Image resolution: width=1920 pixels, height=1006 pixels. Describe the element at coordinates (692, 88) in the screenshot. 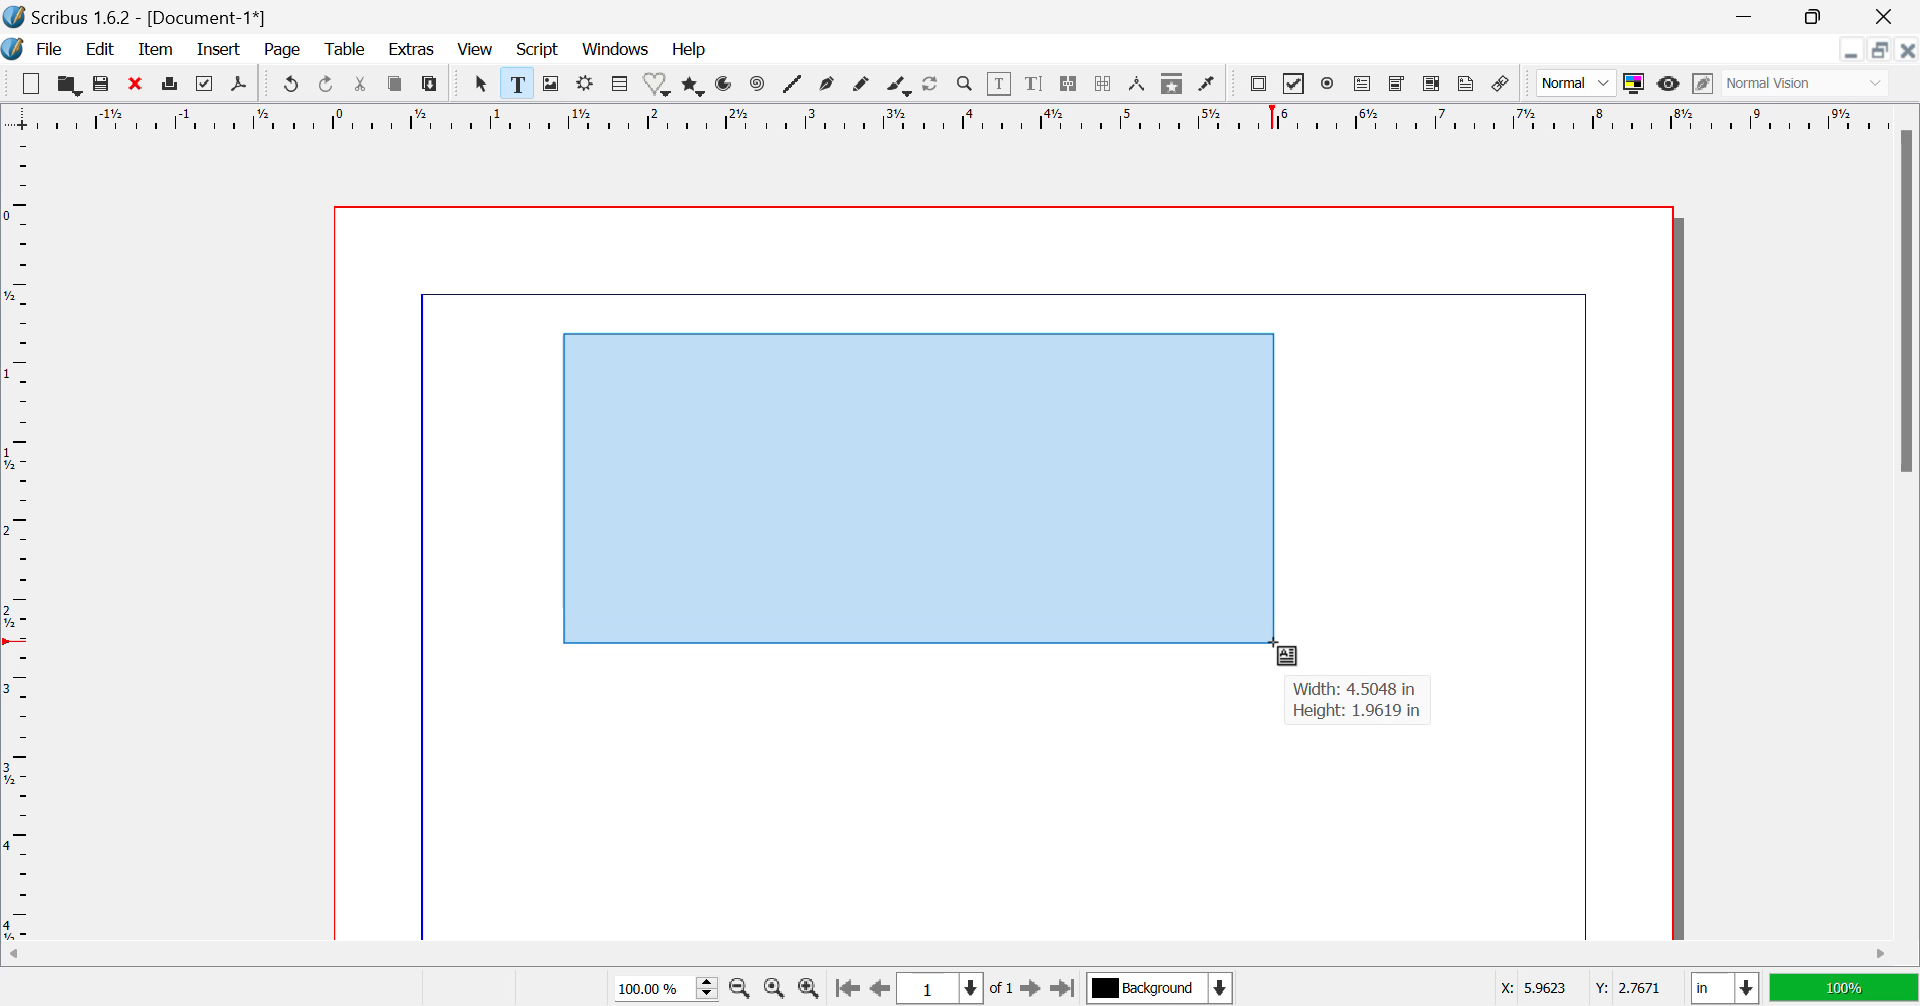

I see `Polygons` at that location.